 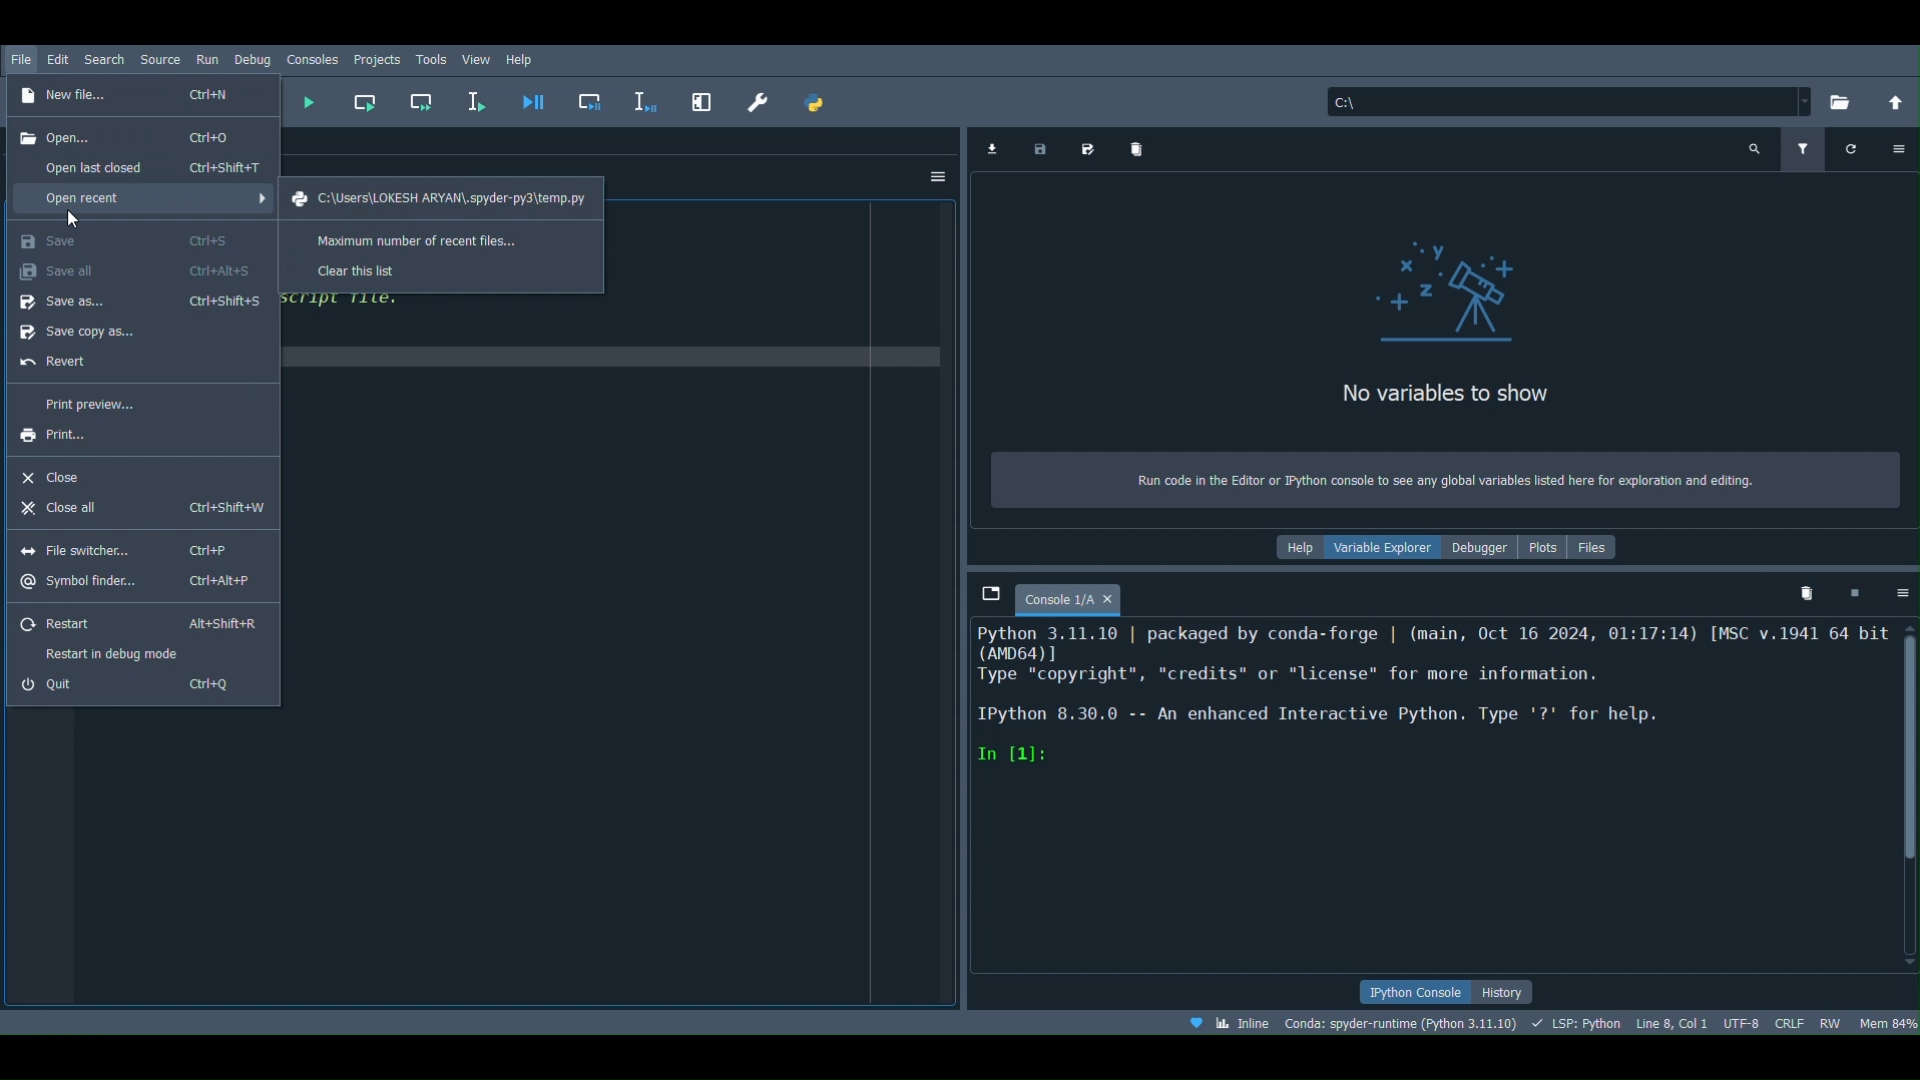 What do you see at coordinates (119, 439) in the screenshot?
I see `Print` at bounding box center [119, 439].